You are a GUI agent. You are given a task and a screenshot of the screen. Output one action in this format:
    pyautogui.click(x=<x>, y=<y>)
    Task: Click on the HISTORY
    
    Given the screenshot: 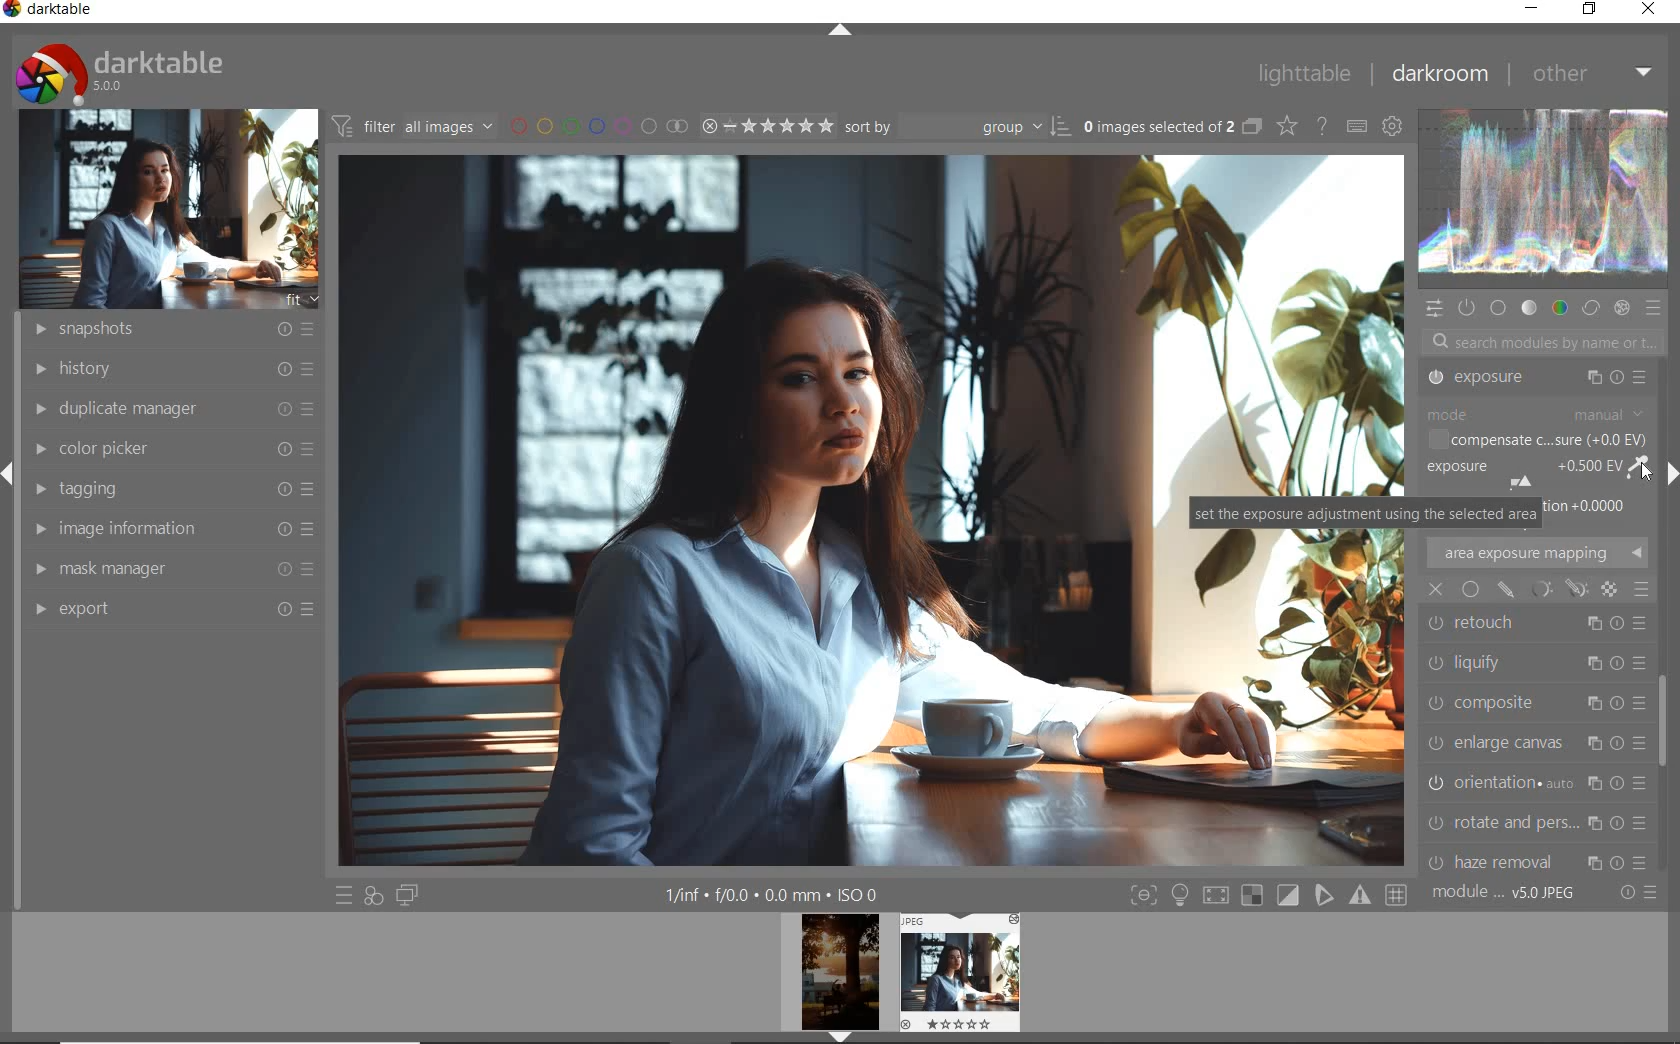 What is the action you would take?
    pyautogui.click(x=170, y=370)
    